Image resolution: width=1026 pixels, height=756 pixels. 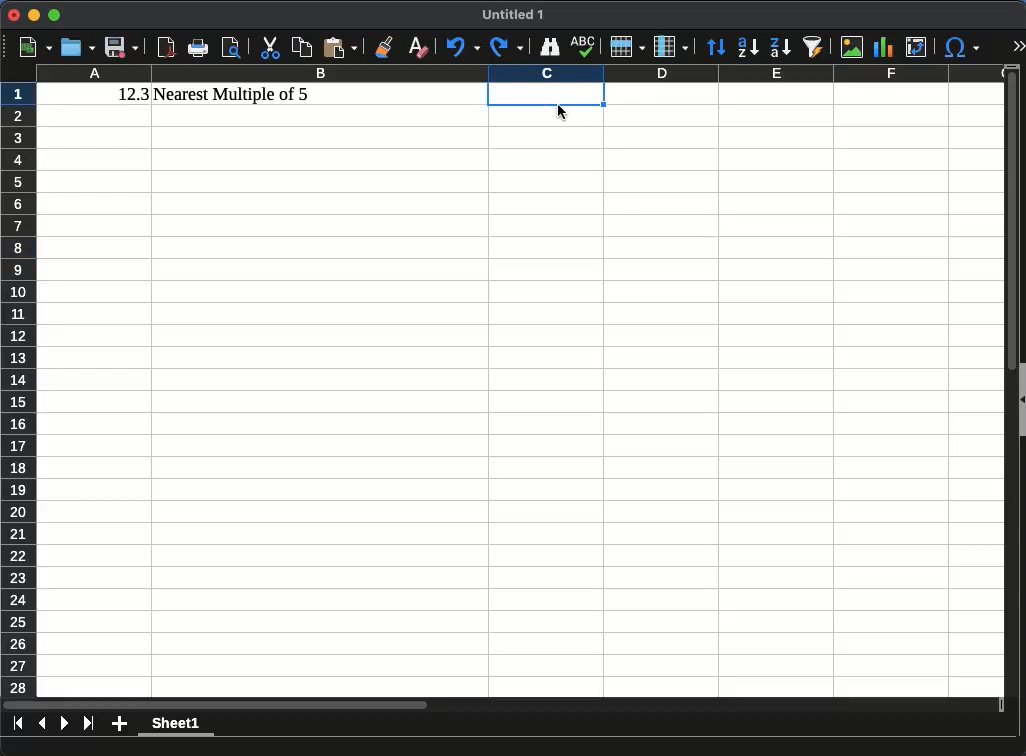 What do you see at coordinates (11, 15) in the screenshot?
I see `close` at bounding box center [11, 15].